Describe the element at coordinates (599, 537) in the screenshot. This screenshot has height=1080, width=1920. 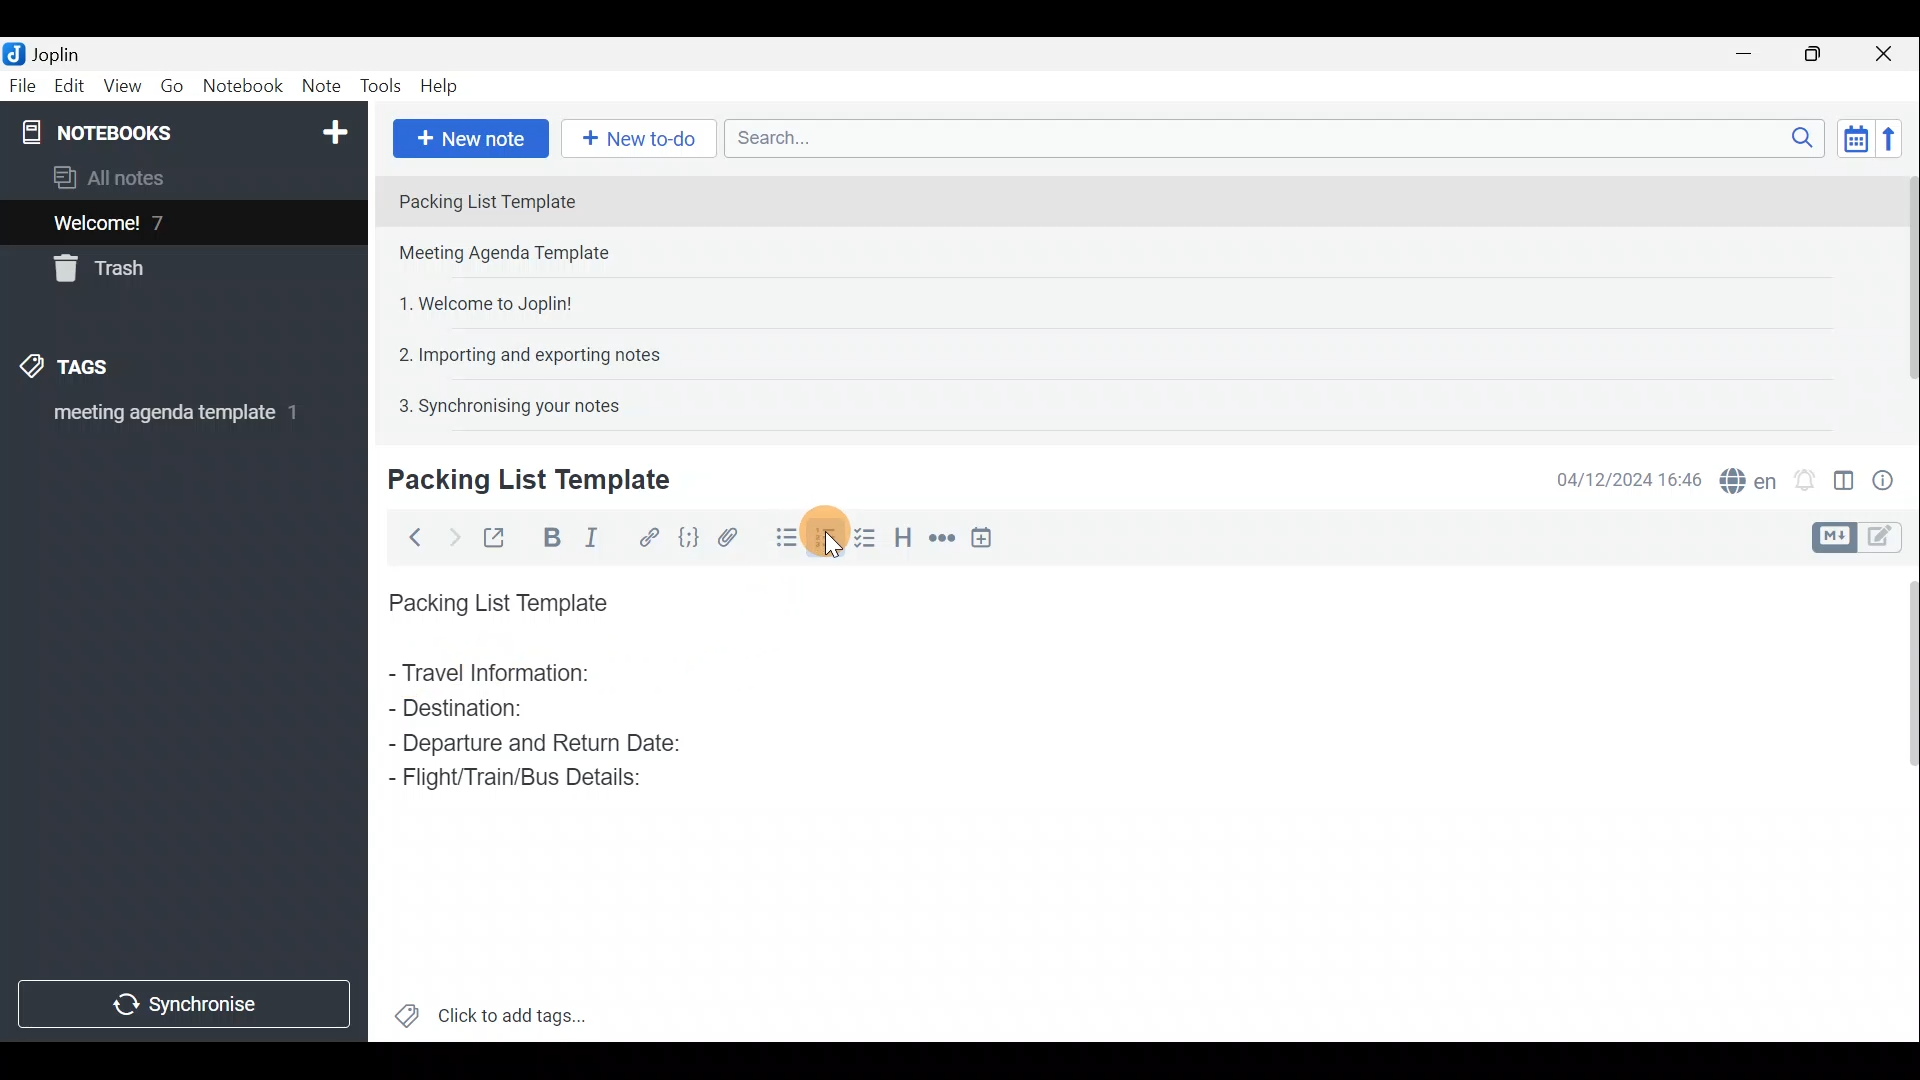
I see `Italic` at that location.